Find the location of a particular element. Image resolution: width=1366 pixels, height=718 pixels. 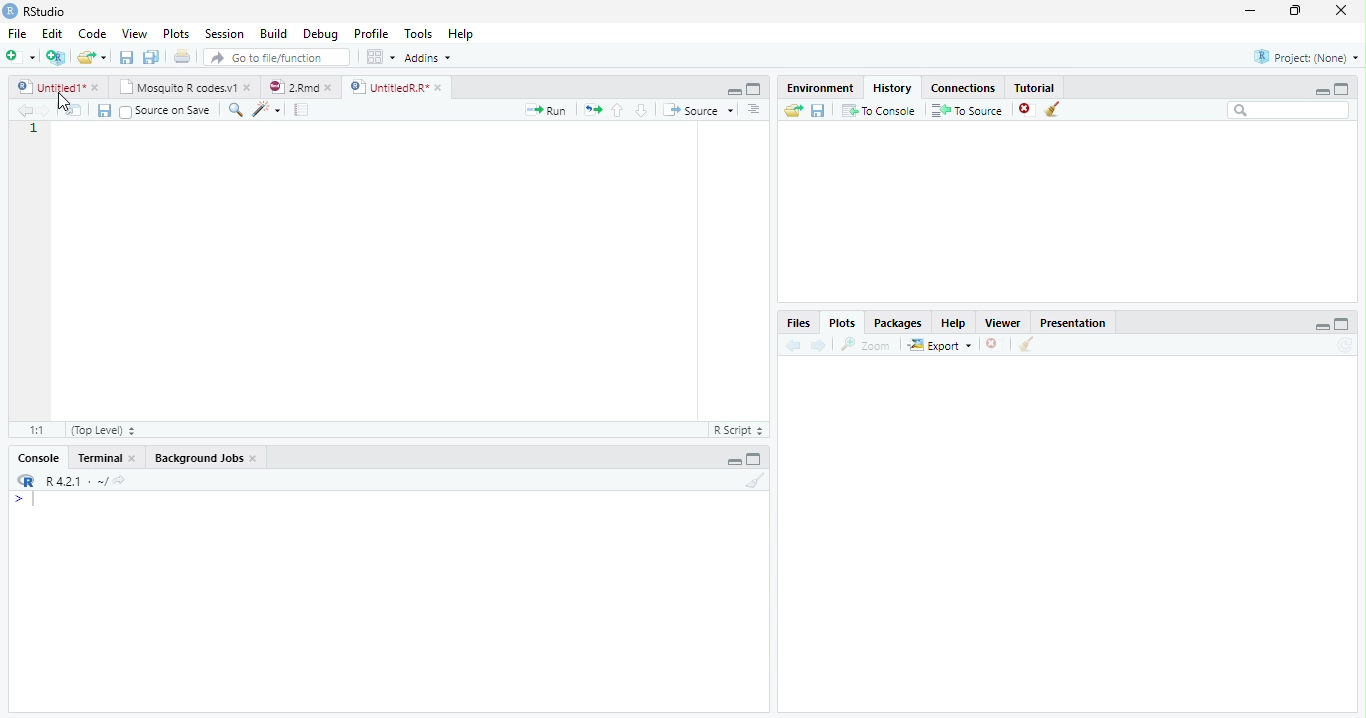

Save current document is located at coordinates (105, 111).